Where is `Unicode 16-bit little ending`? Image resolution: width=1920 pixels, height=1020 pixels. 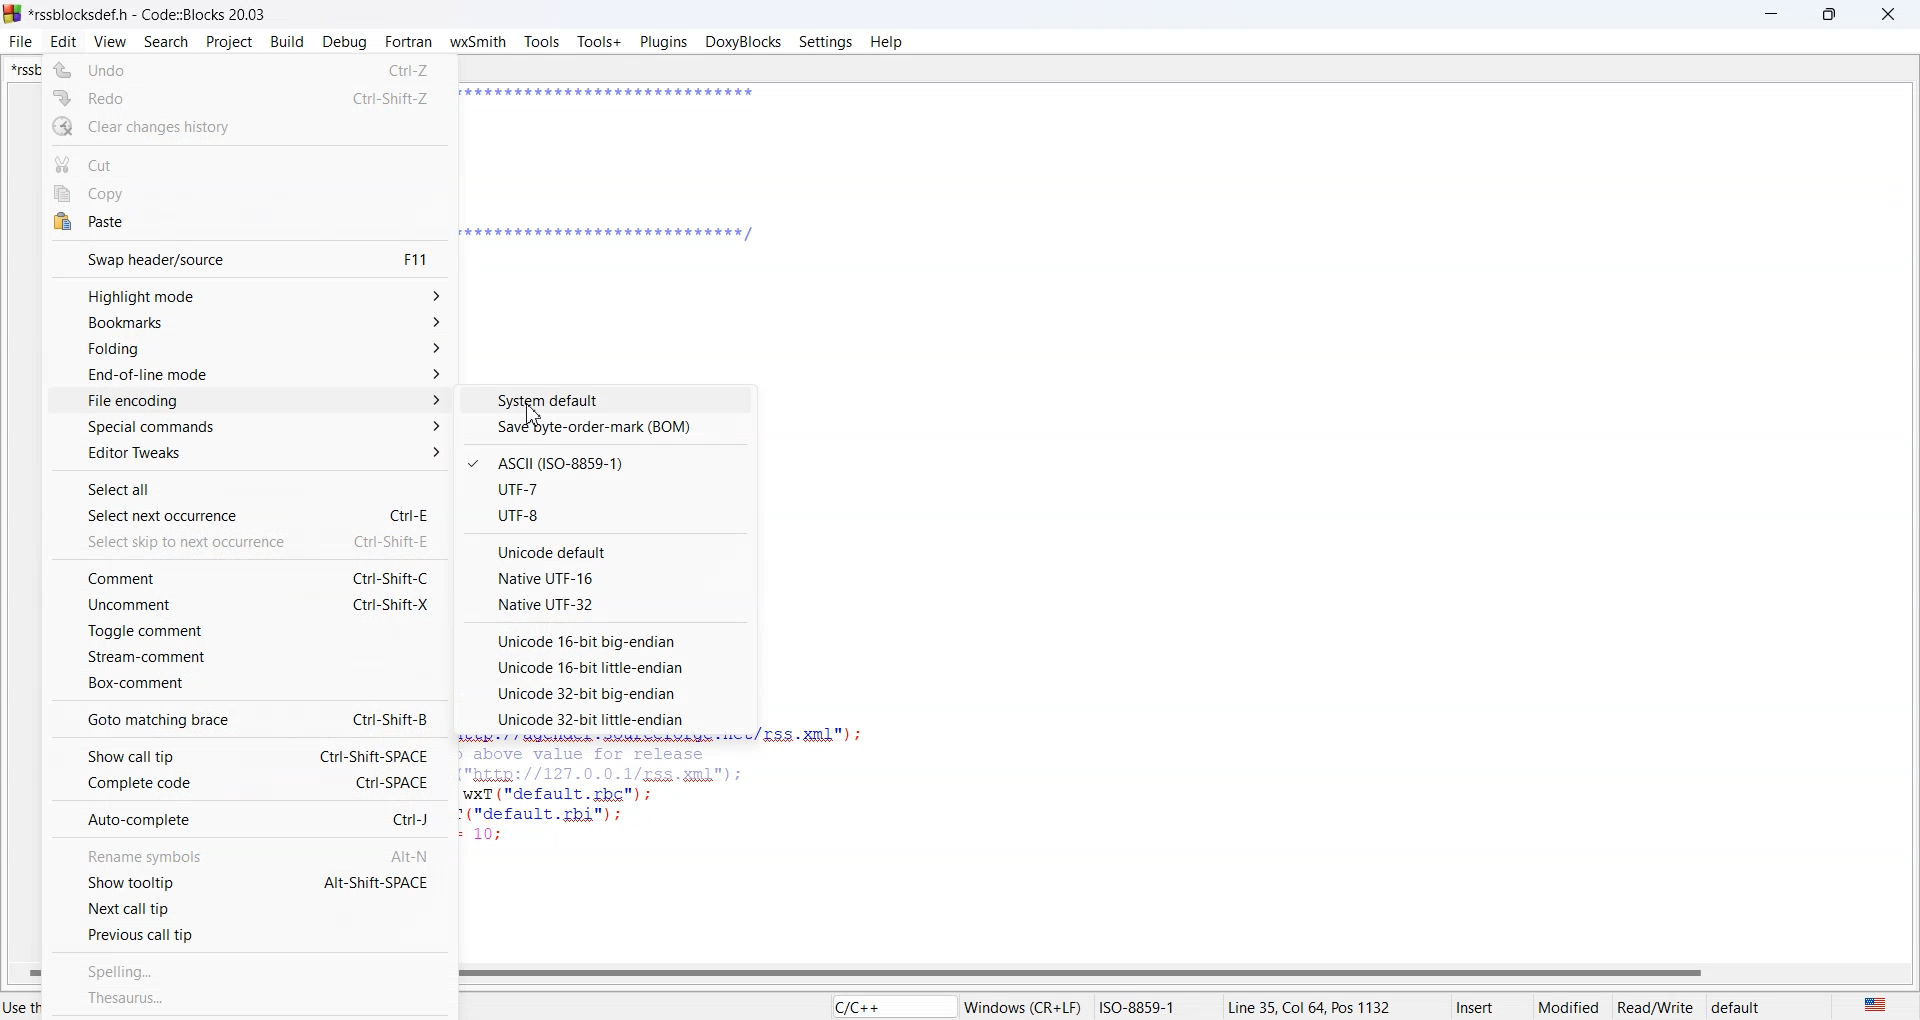
Unicode 16-bit little ending is located at coordinates (604, 668).